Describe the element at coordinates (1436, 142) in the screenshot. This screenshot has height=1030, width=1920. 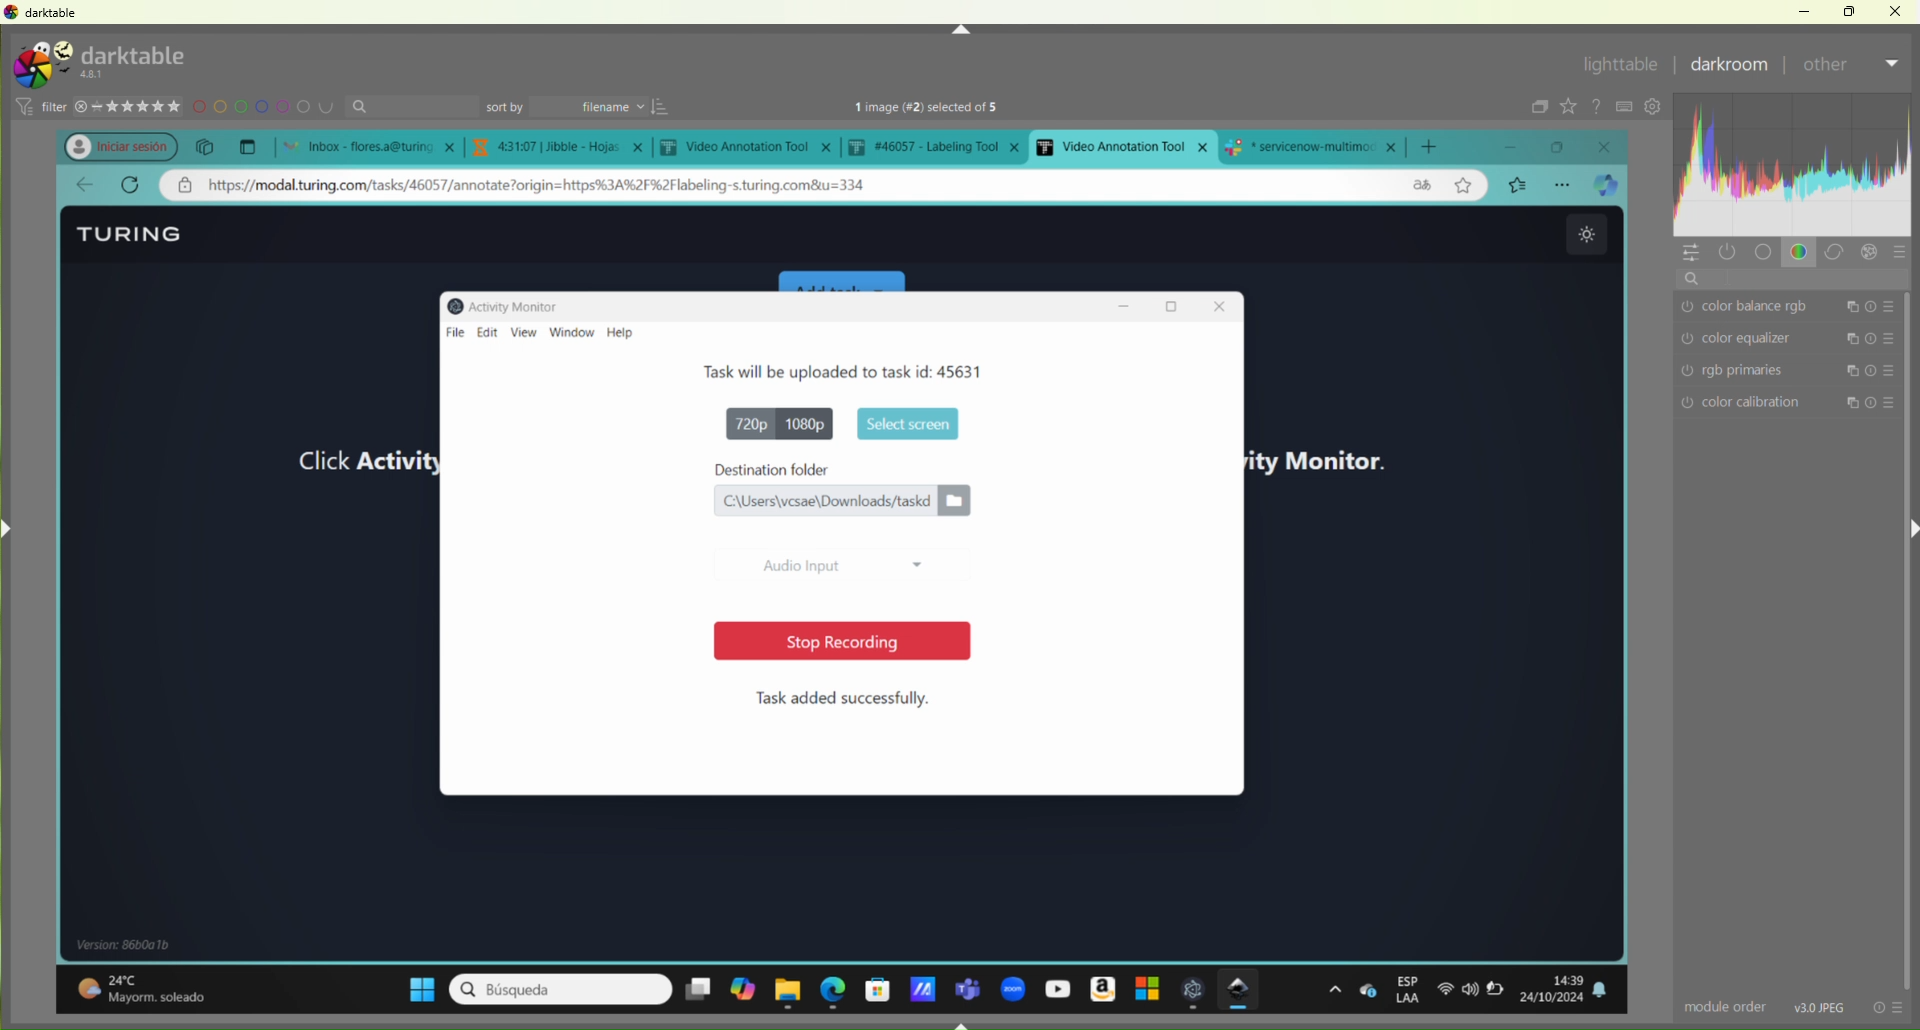
I see `add new tab` at that location.